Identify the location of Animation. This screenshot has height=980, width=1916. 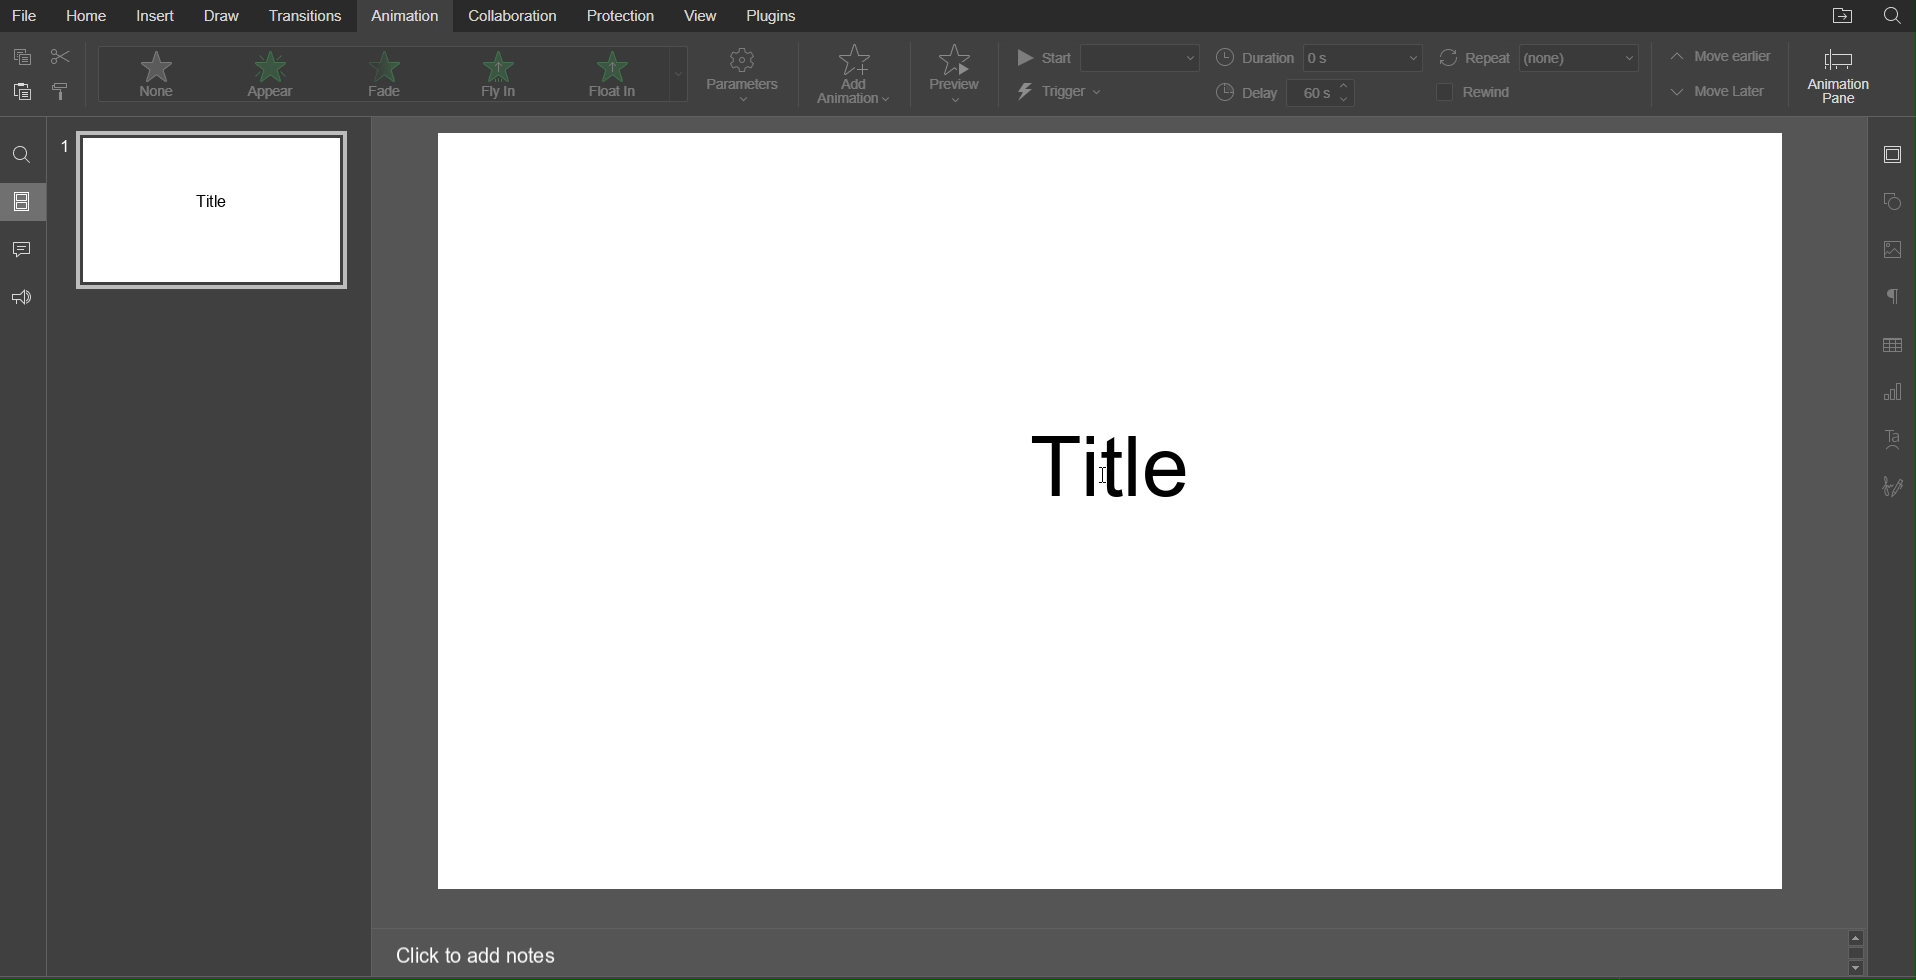
(405, 15).